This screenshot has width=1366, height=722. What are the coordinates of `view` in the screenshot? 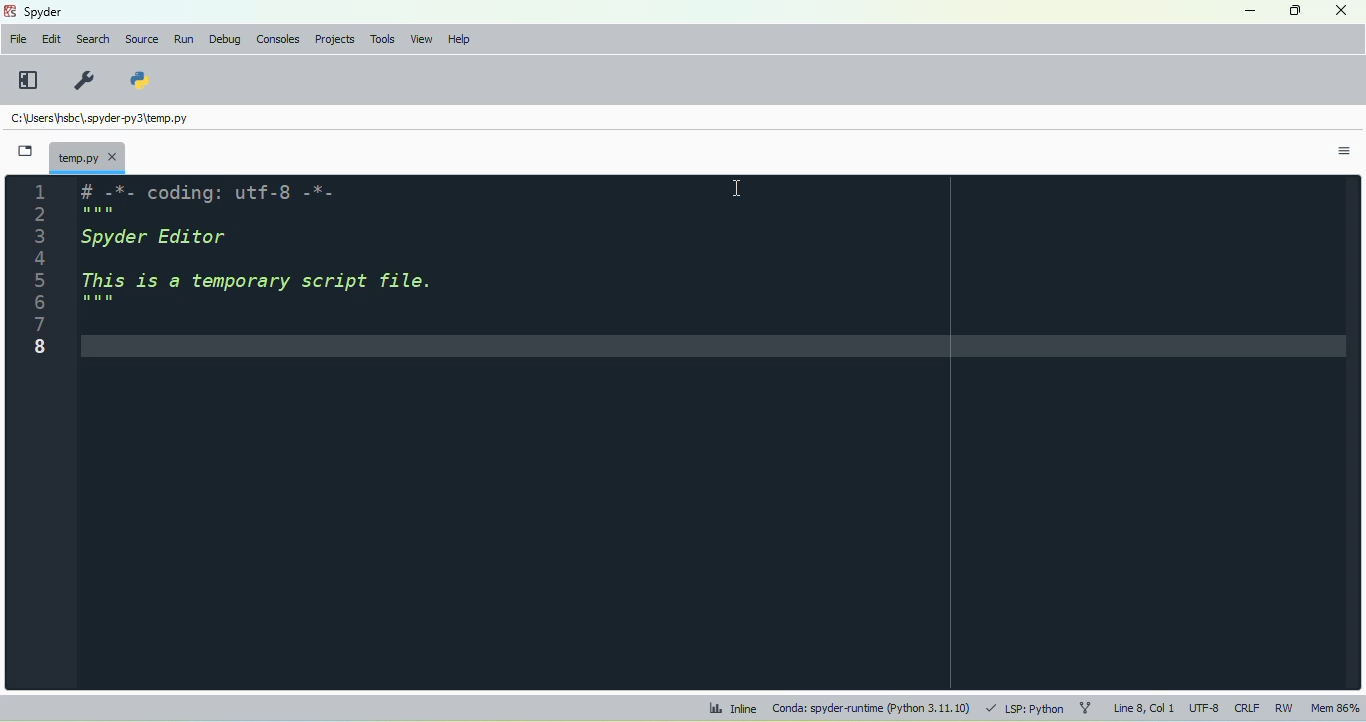 It's located at (422, 39).